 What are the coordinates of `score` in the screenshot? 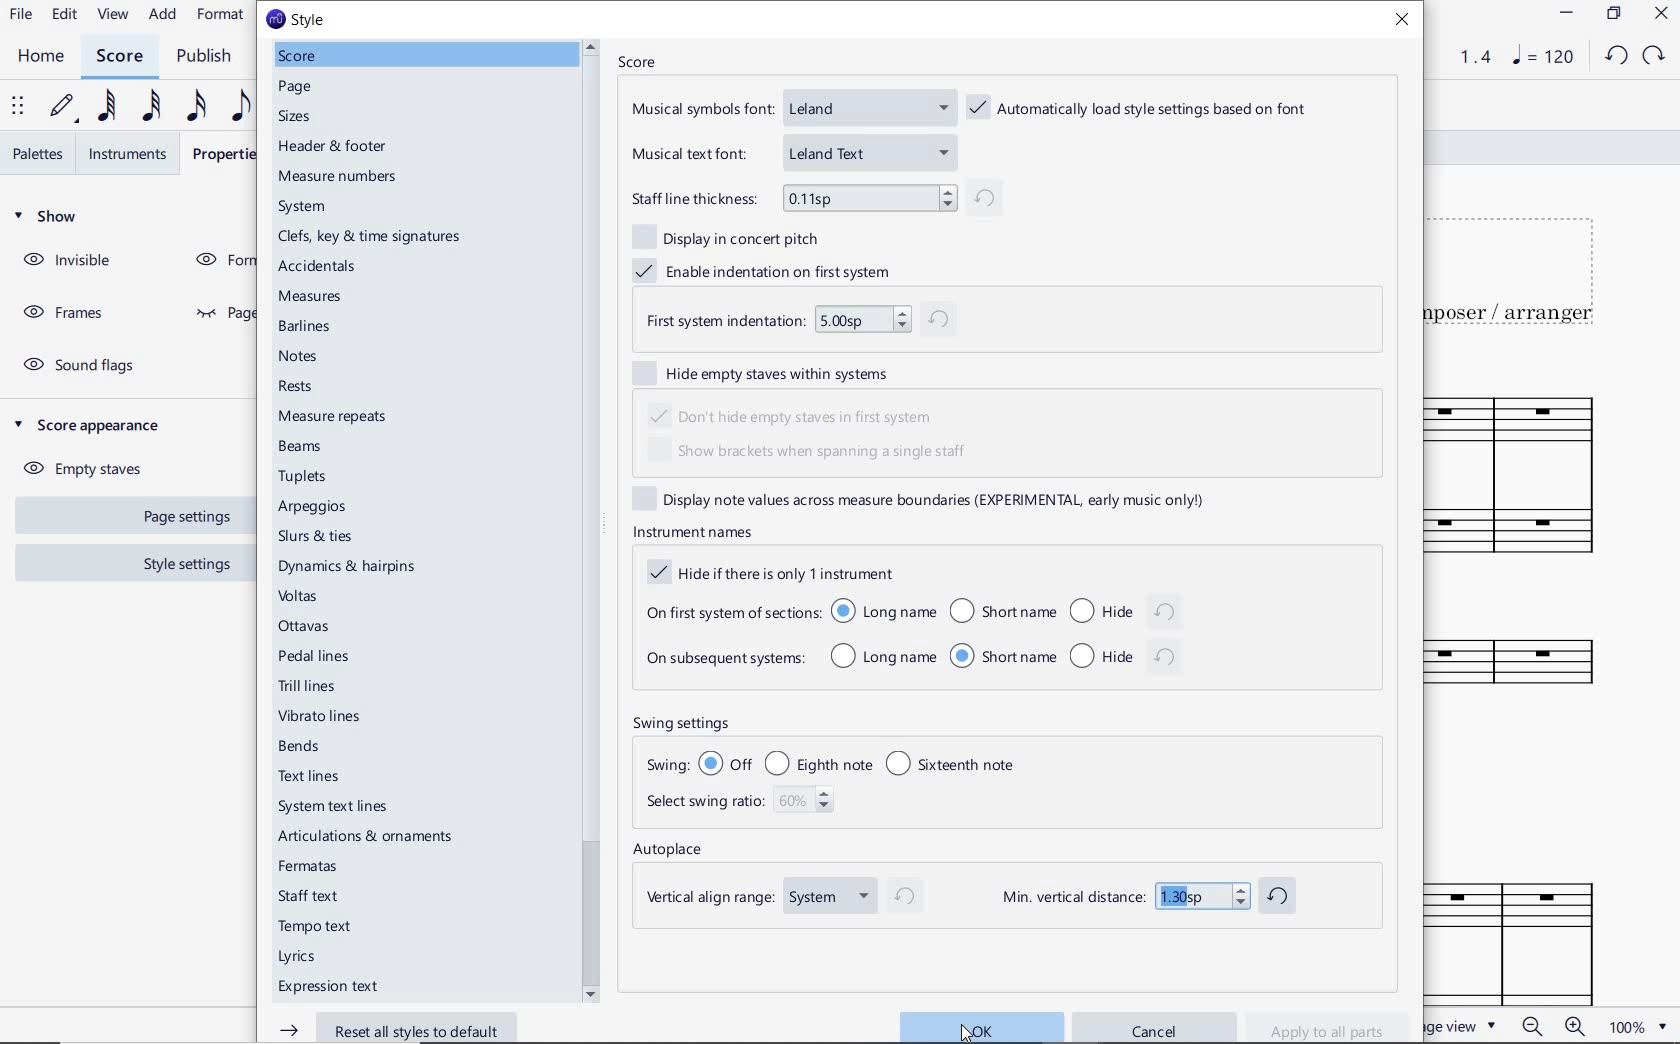 It's located at (297, 54).